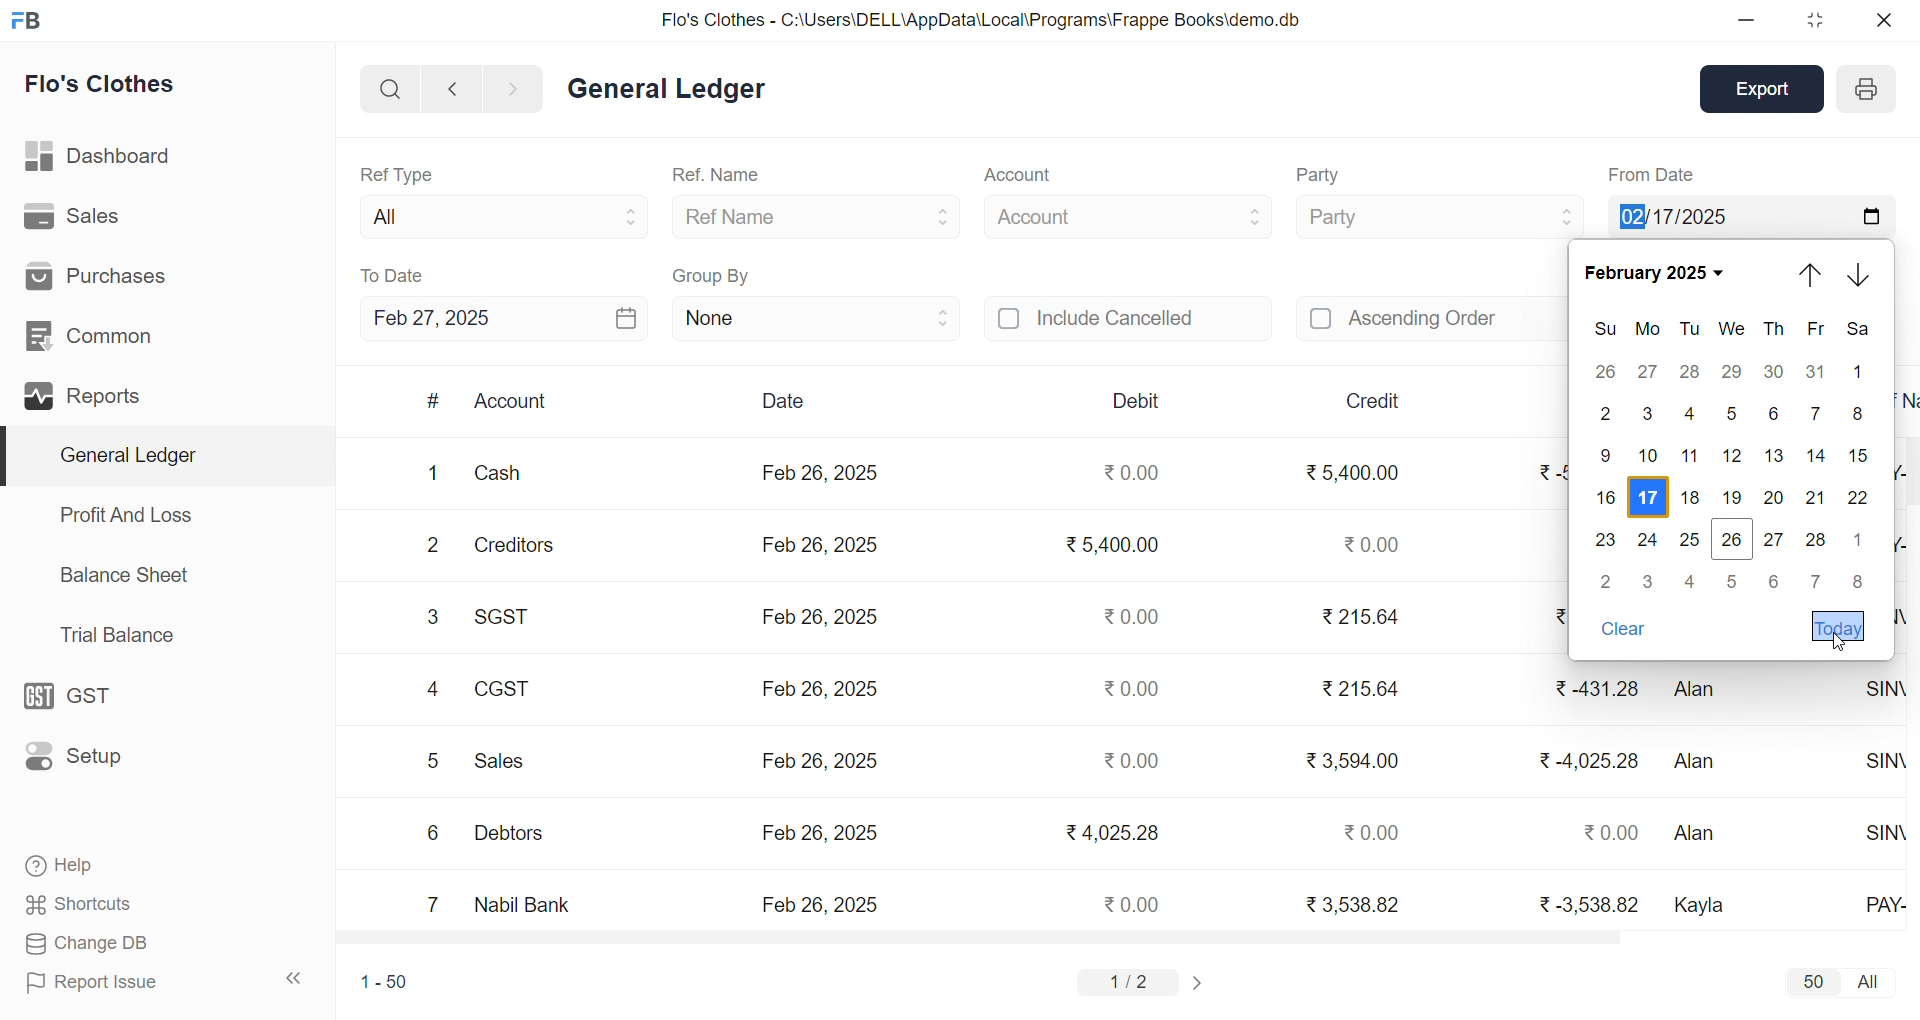  Describe the element at coordinates (1871, 983) in the screenshot. I see `ALL` at that location.